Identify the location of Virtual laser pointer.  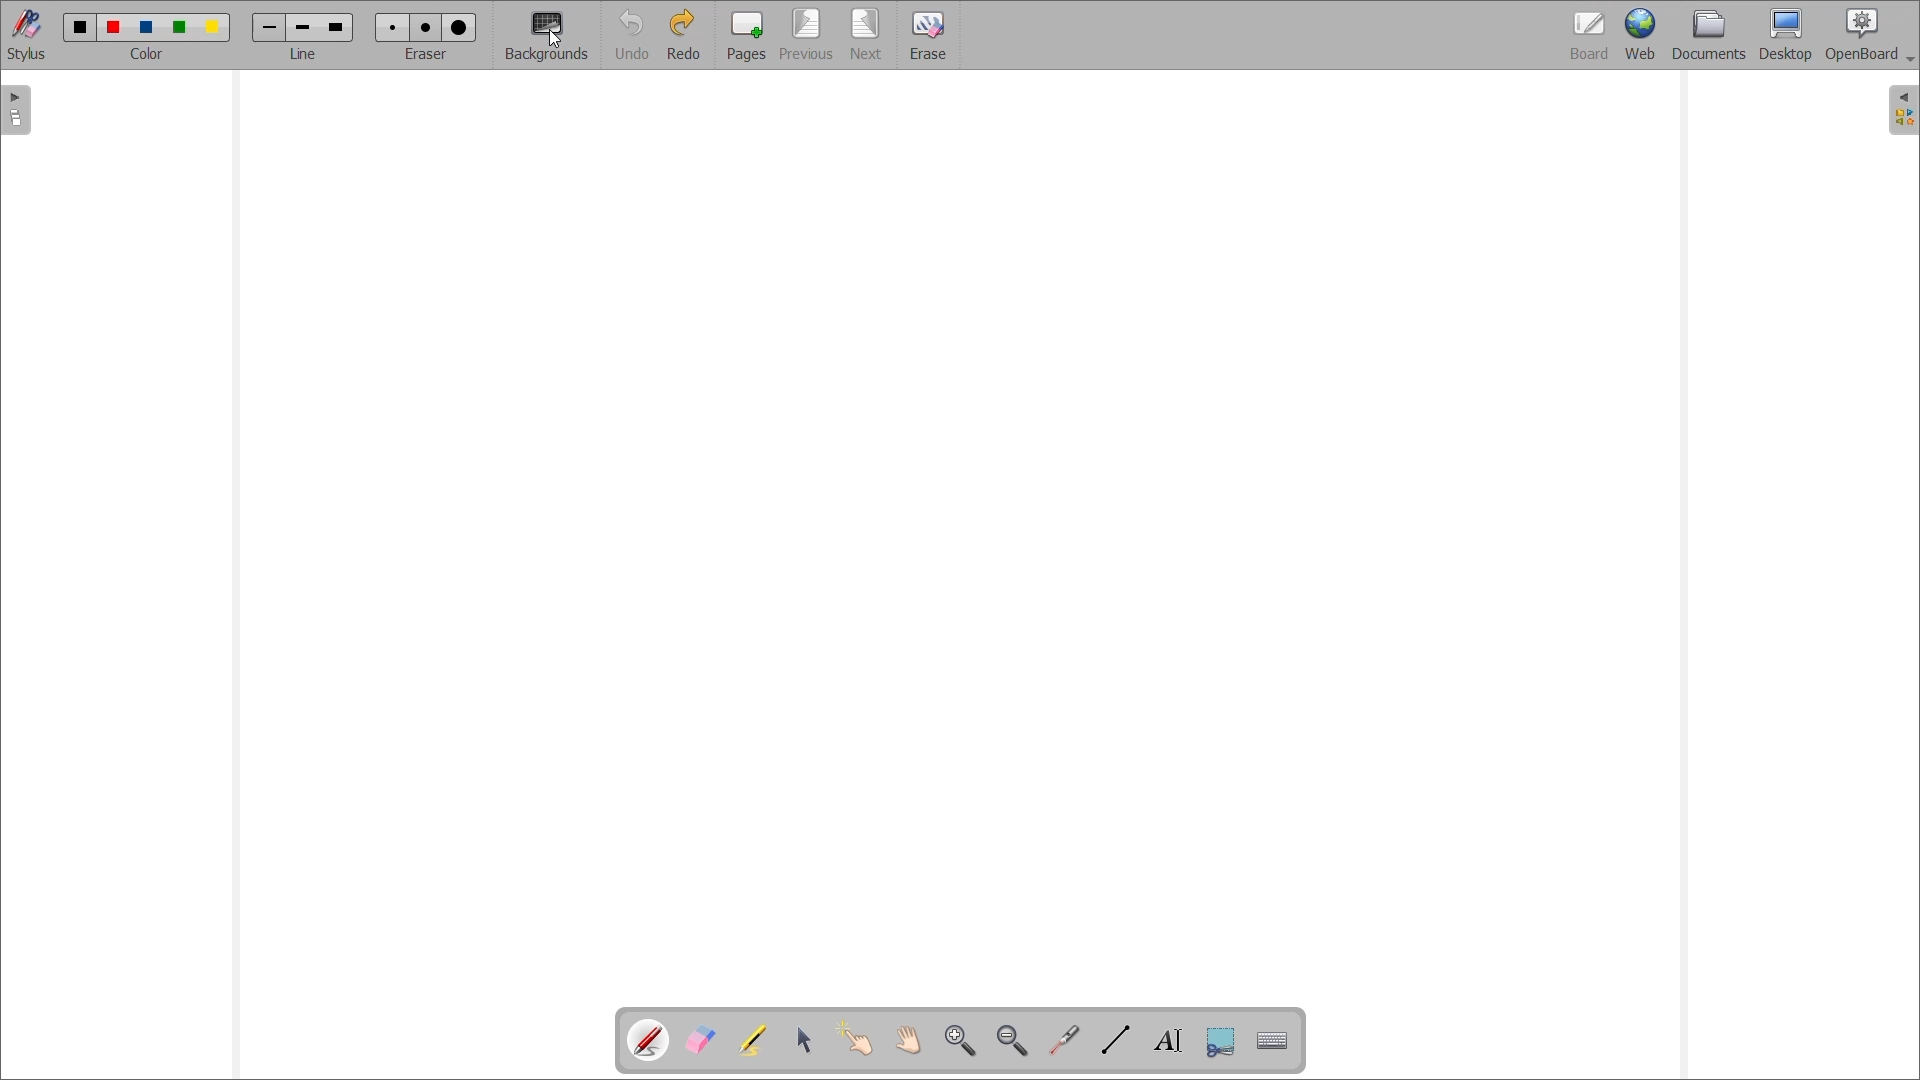
(1064, 1040).